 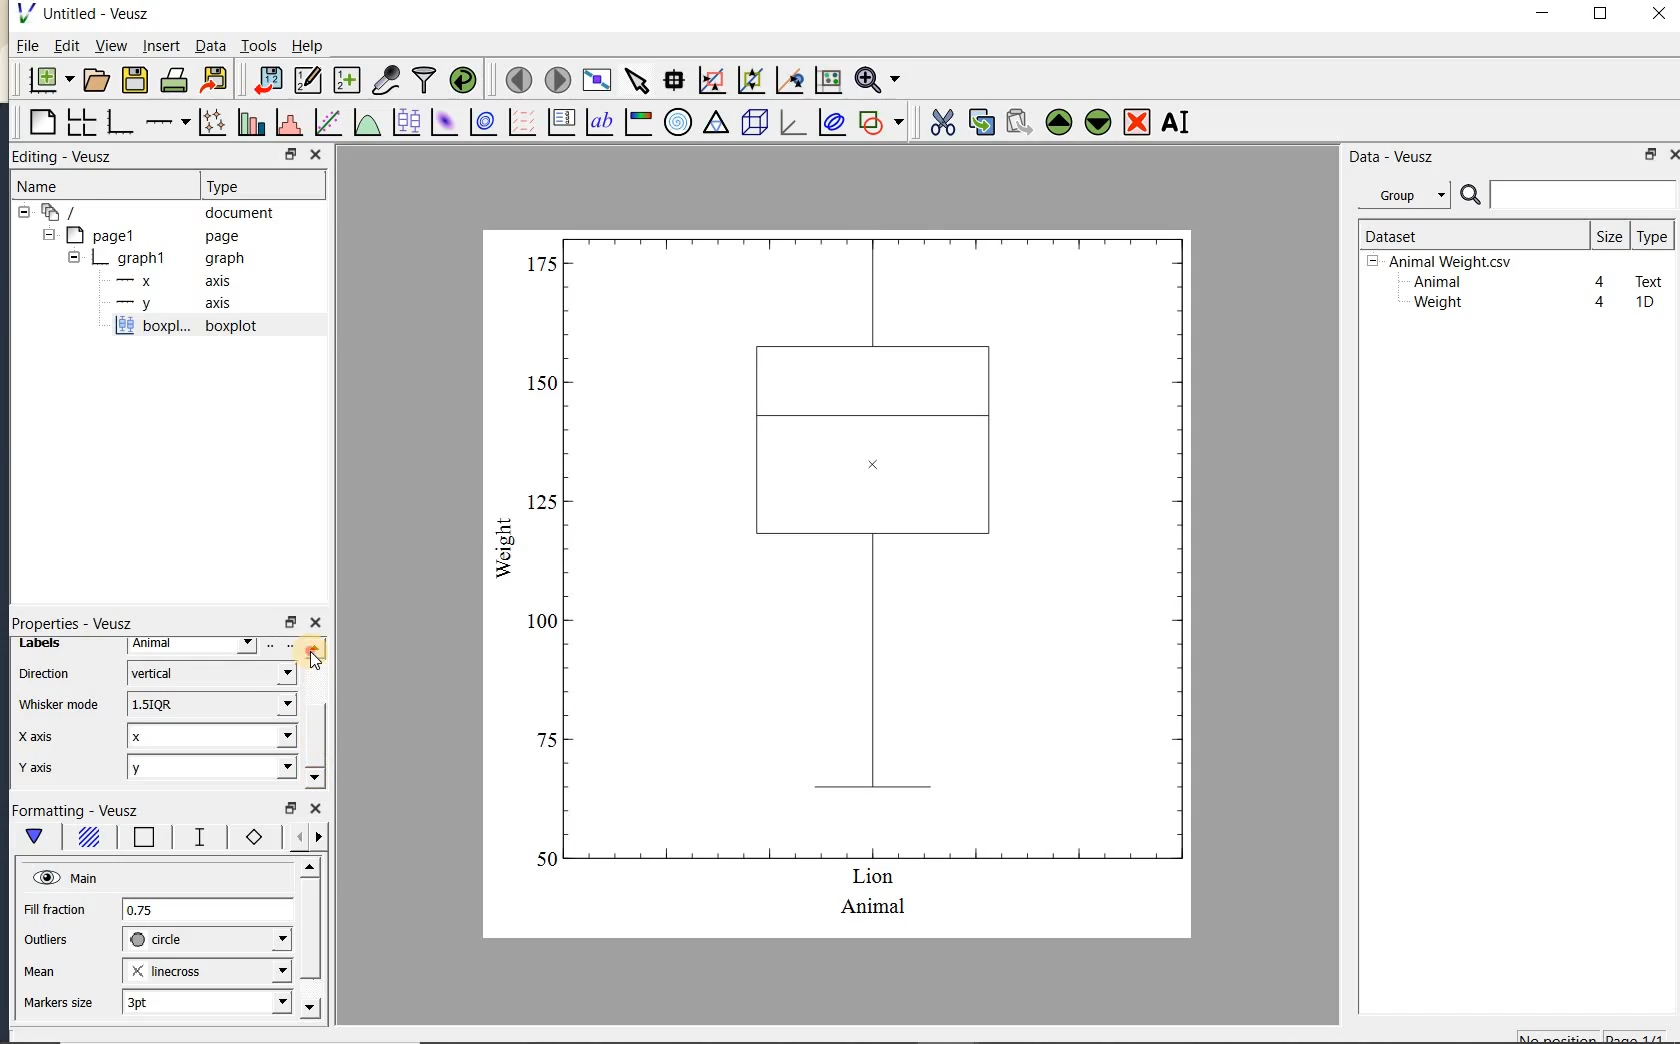 I want to click on circle, so click(x=207, y=940).